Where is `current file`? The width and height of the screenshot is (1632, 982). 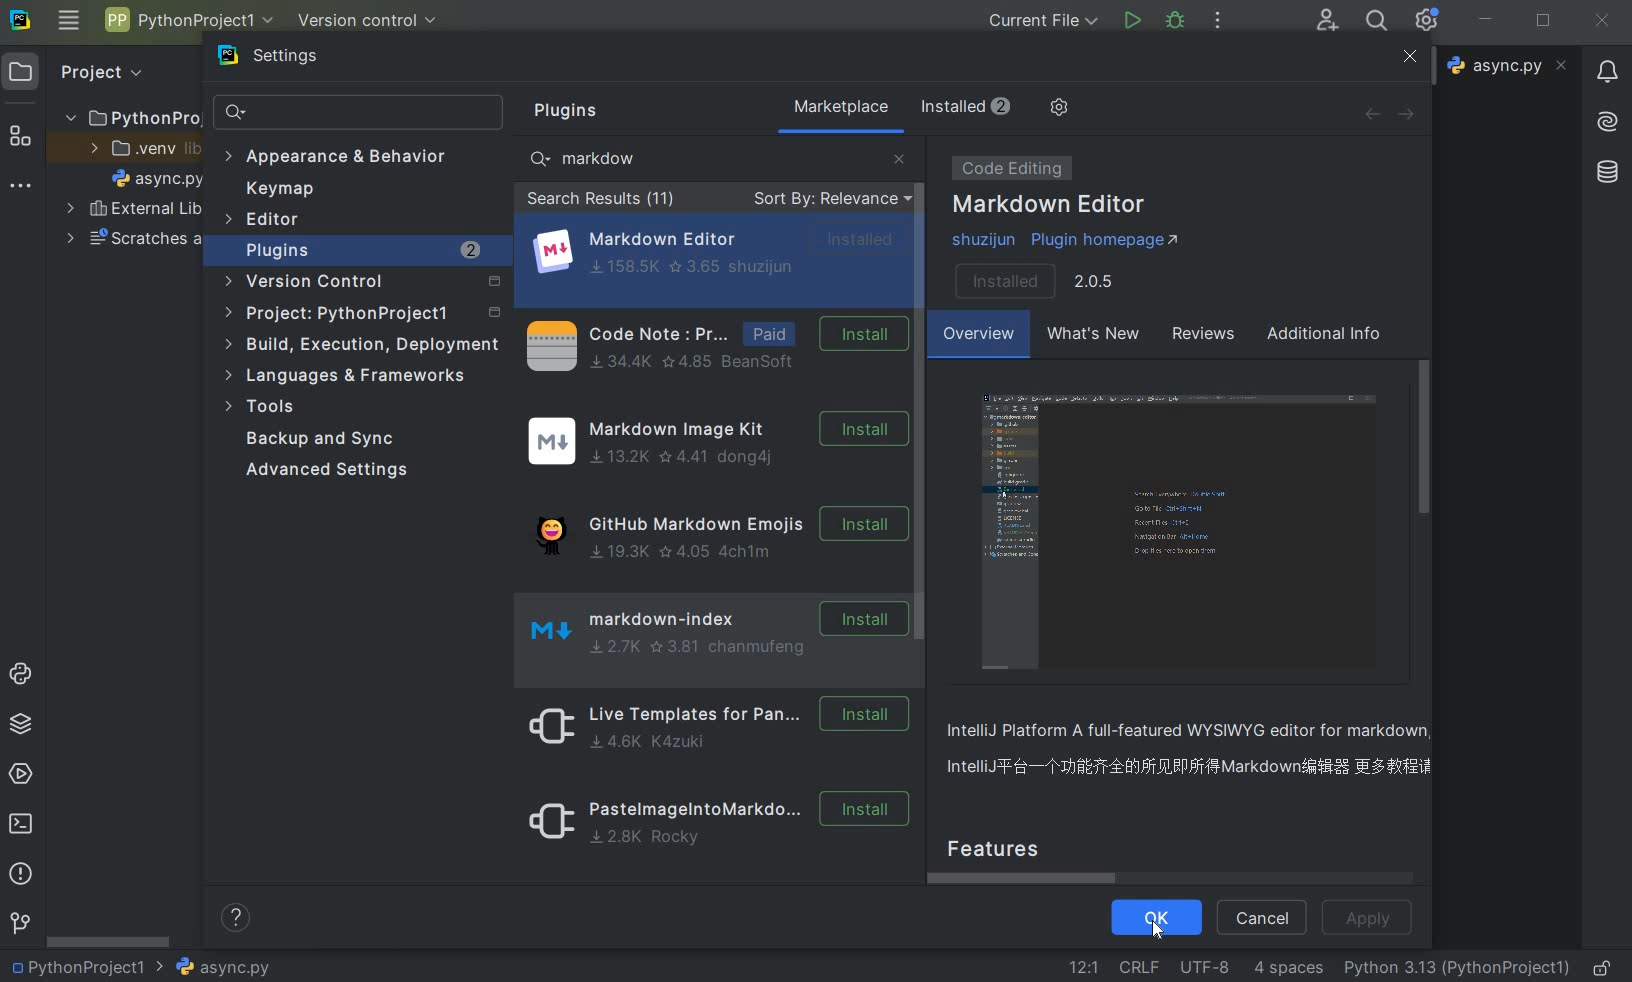 current file is located at coordinates (1043, 20).